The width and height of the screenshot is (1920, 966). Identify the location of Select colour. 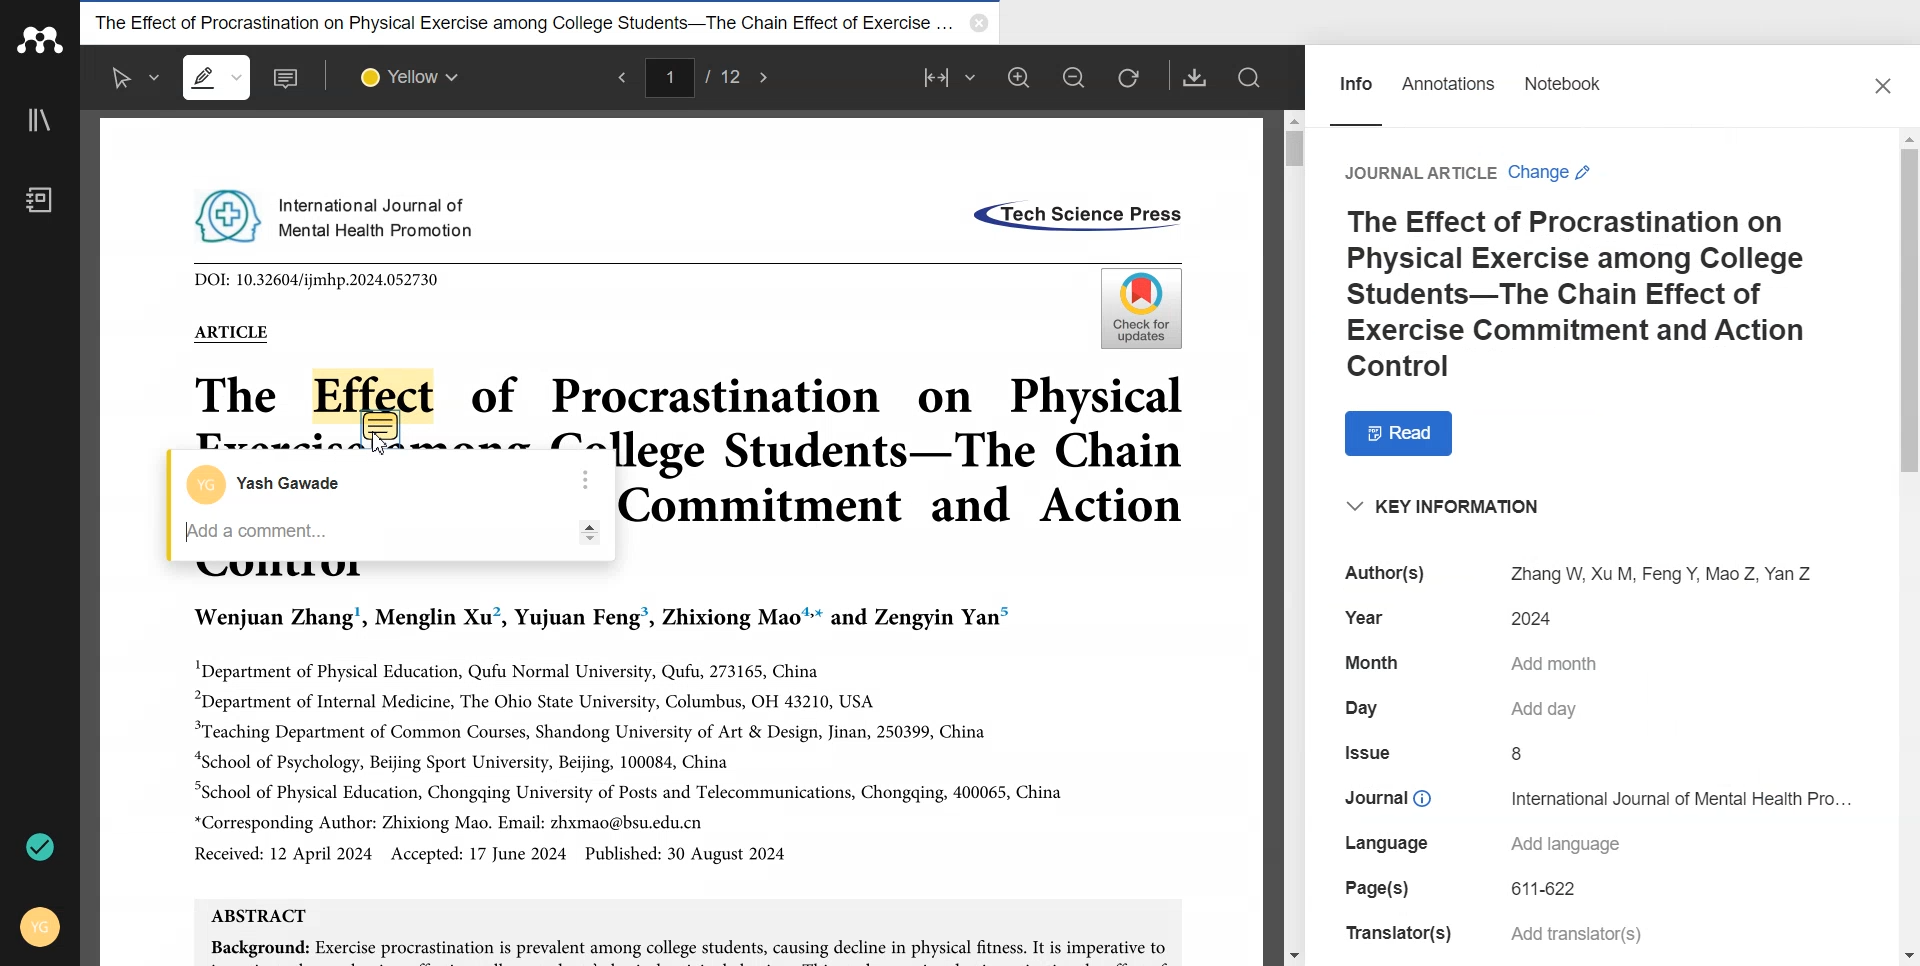
(414, 79).